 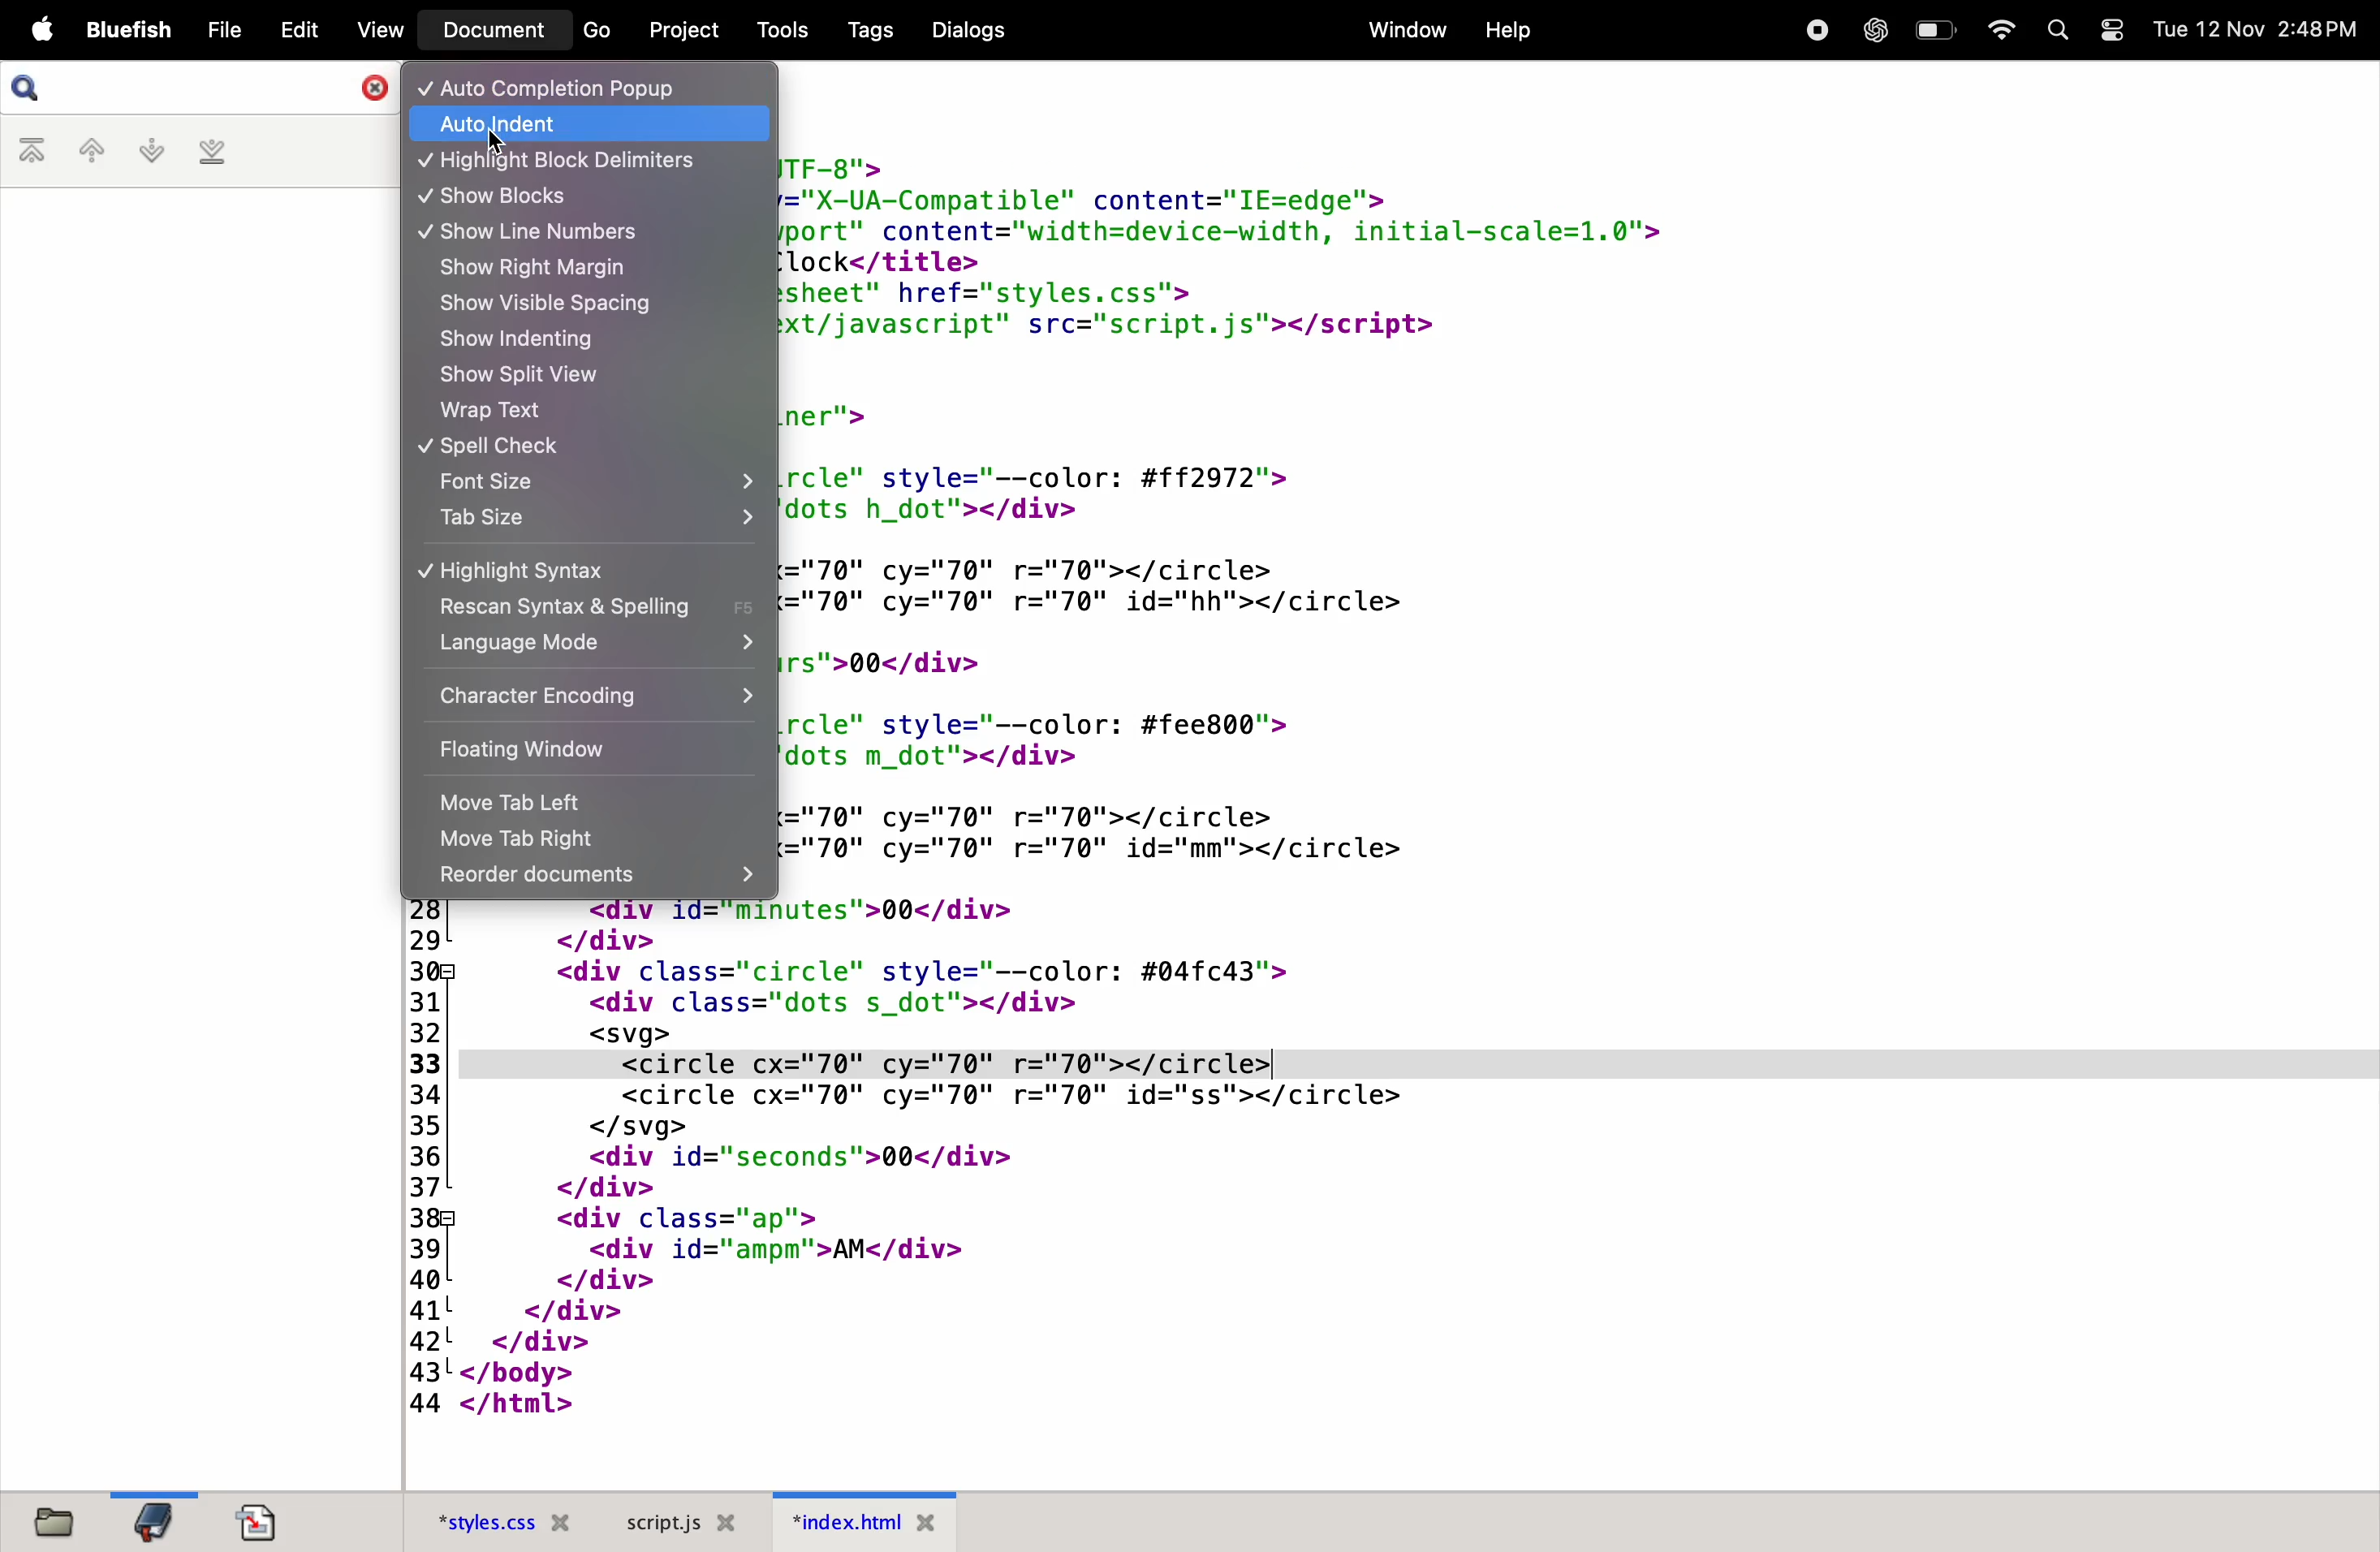 What do you see at coordinates (587, 609) in the screenshot?
I see `rescan syntax & spelling` at bounding box center [587, 609].